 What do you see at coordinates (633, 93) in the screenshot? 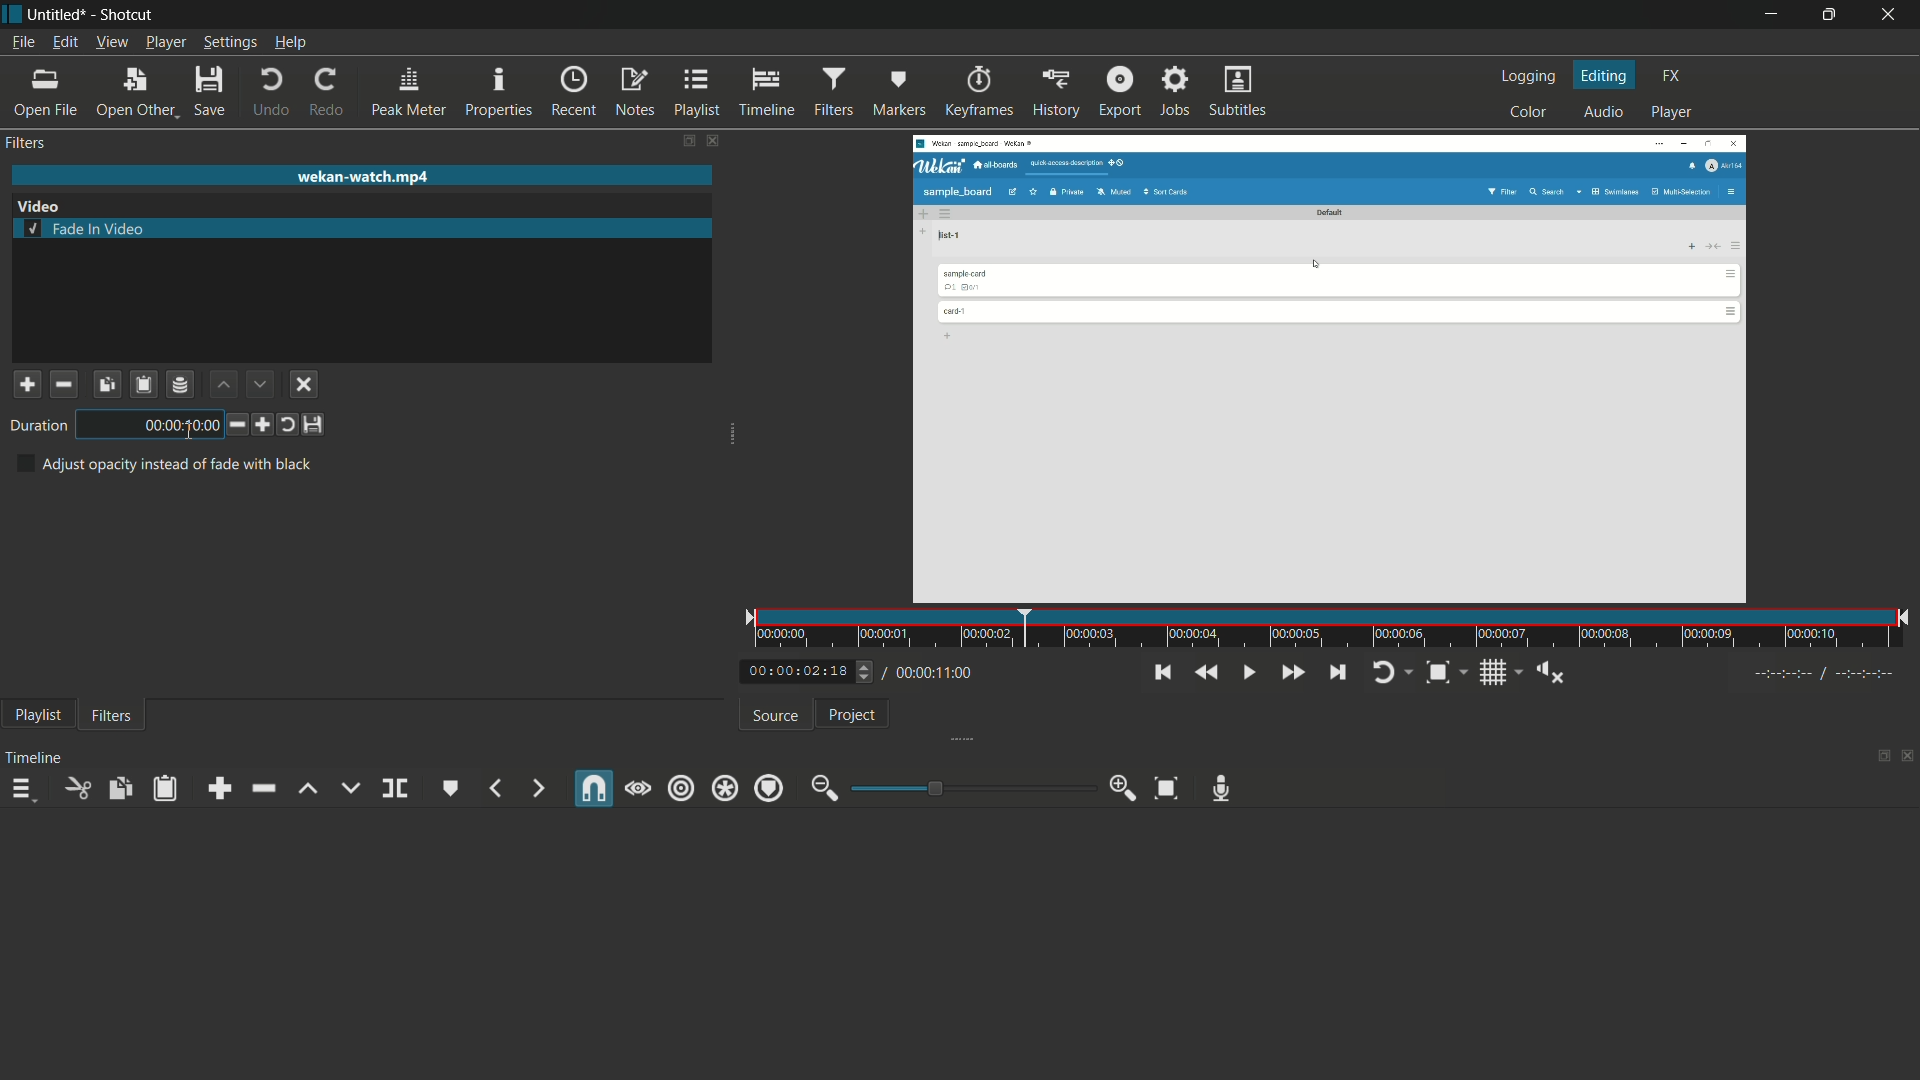
I see `notes` at bounding box center [633, 93].